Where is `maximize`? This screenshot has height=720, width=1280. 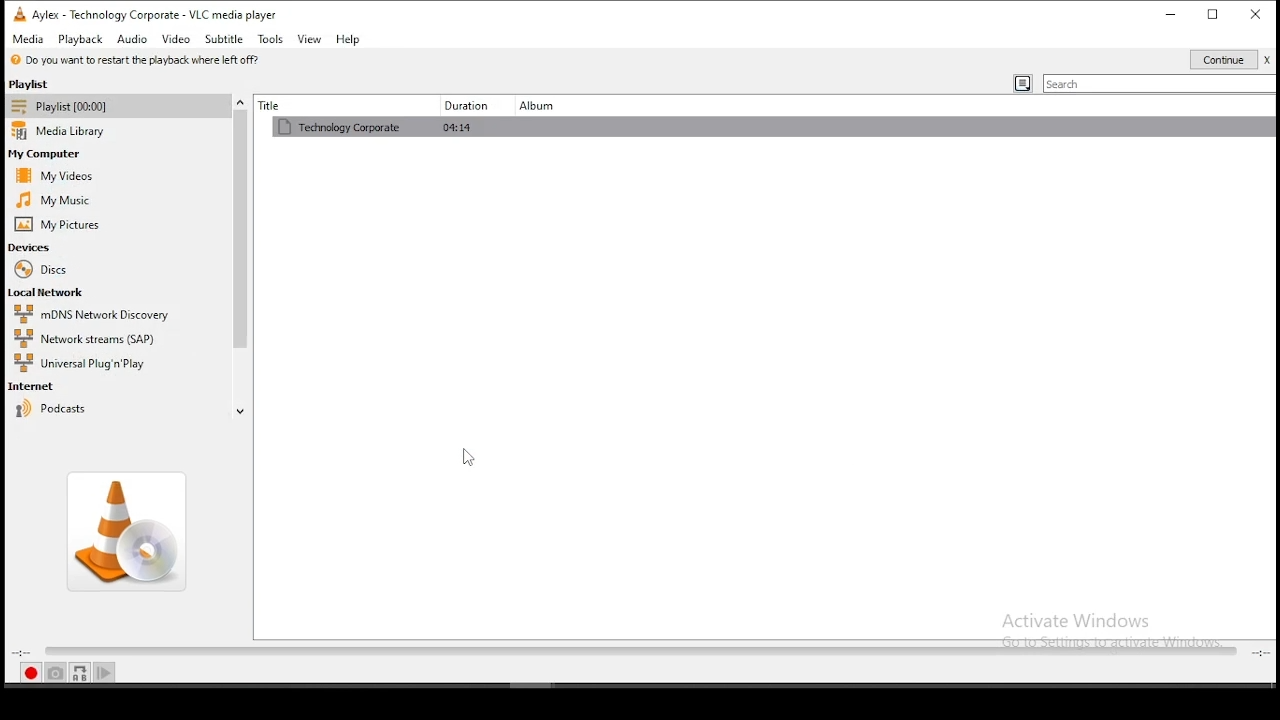
maximize is located at coordinates (1214, 13).